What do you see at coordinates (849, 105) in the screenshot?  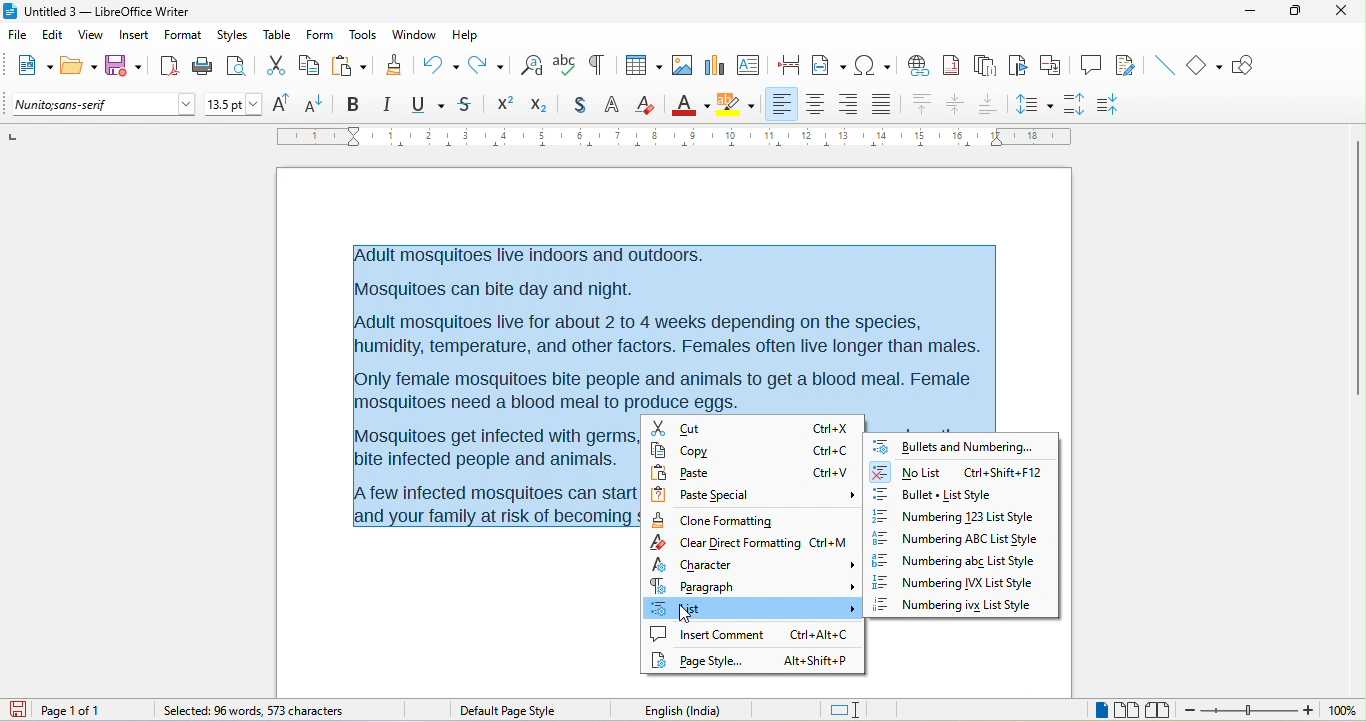 I see `align right` at bounding box center [849, 105].